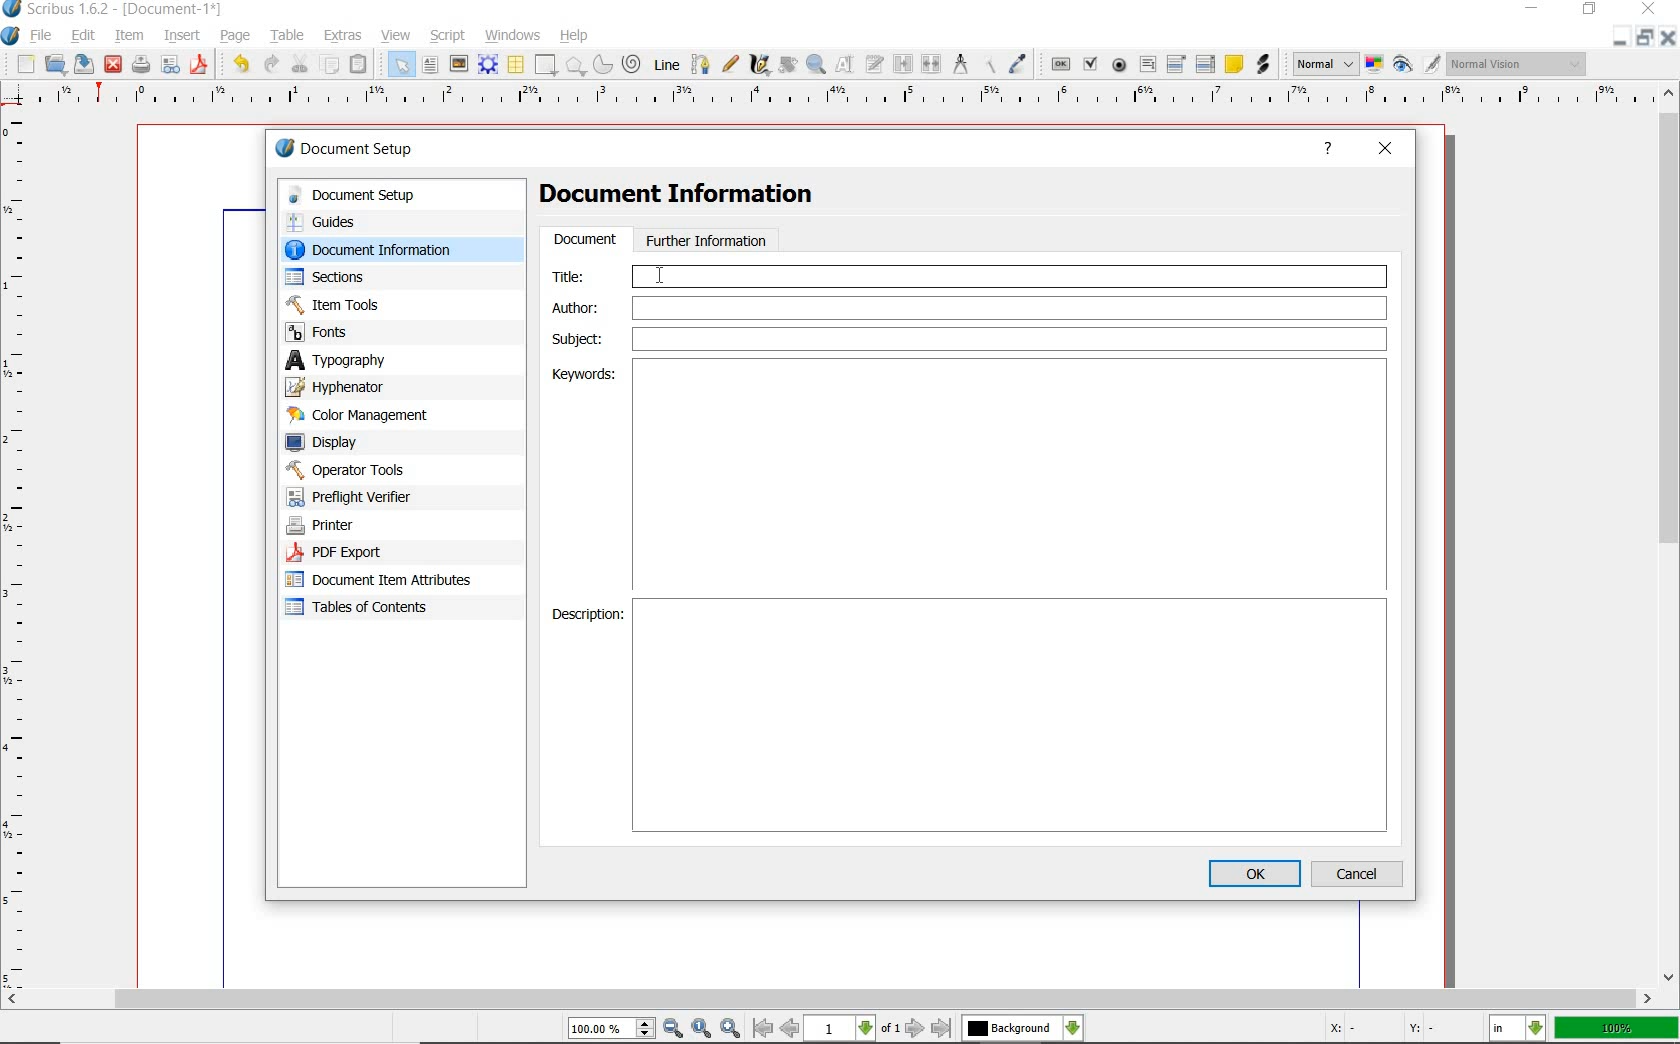 The width and height of the screenshot is (1680, 1044). Describe the element at coordinates (1012, 715) in the screenshot. I see `Description` at that location.